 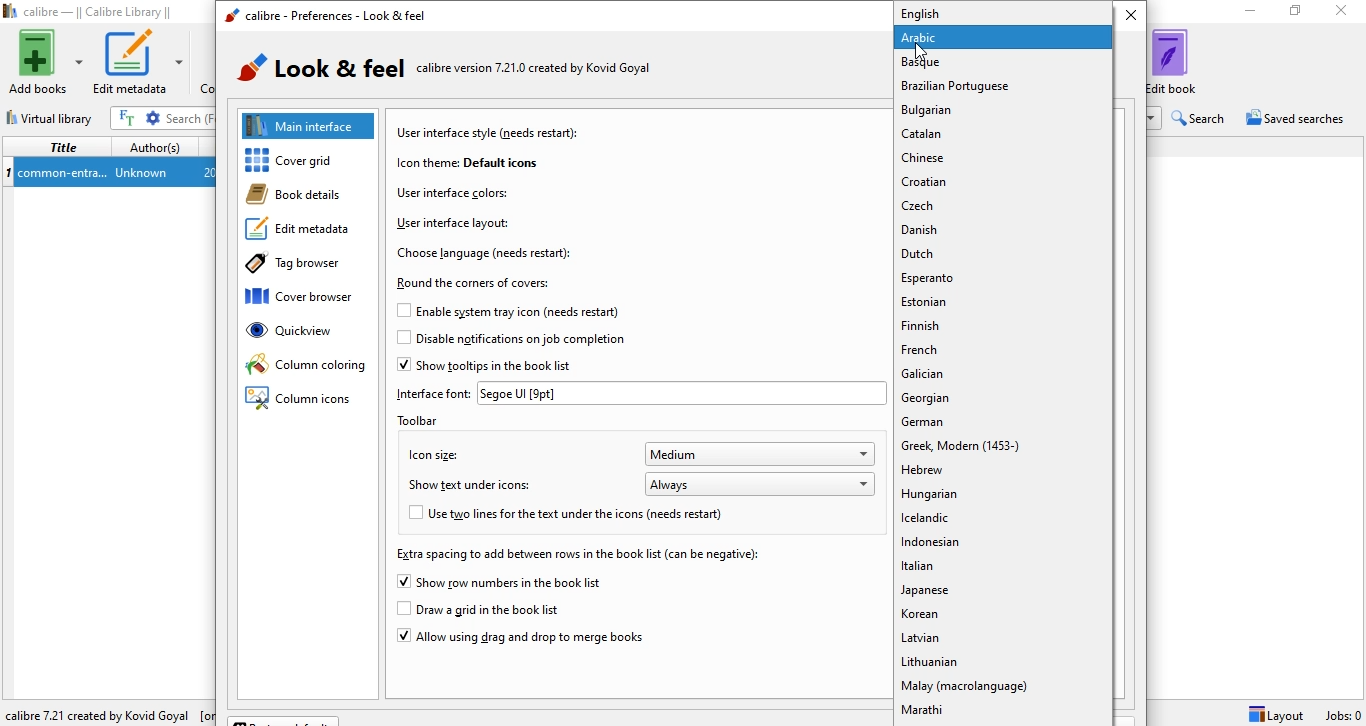 What do you see at coordinates (154, 118) in the screenshot?
I see `advanced search` at bounding box center [154, 118].